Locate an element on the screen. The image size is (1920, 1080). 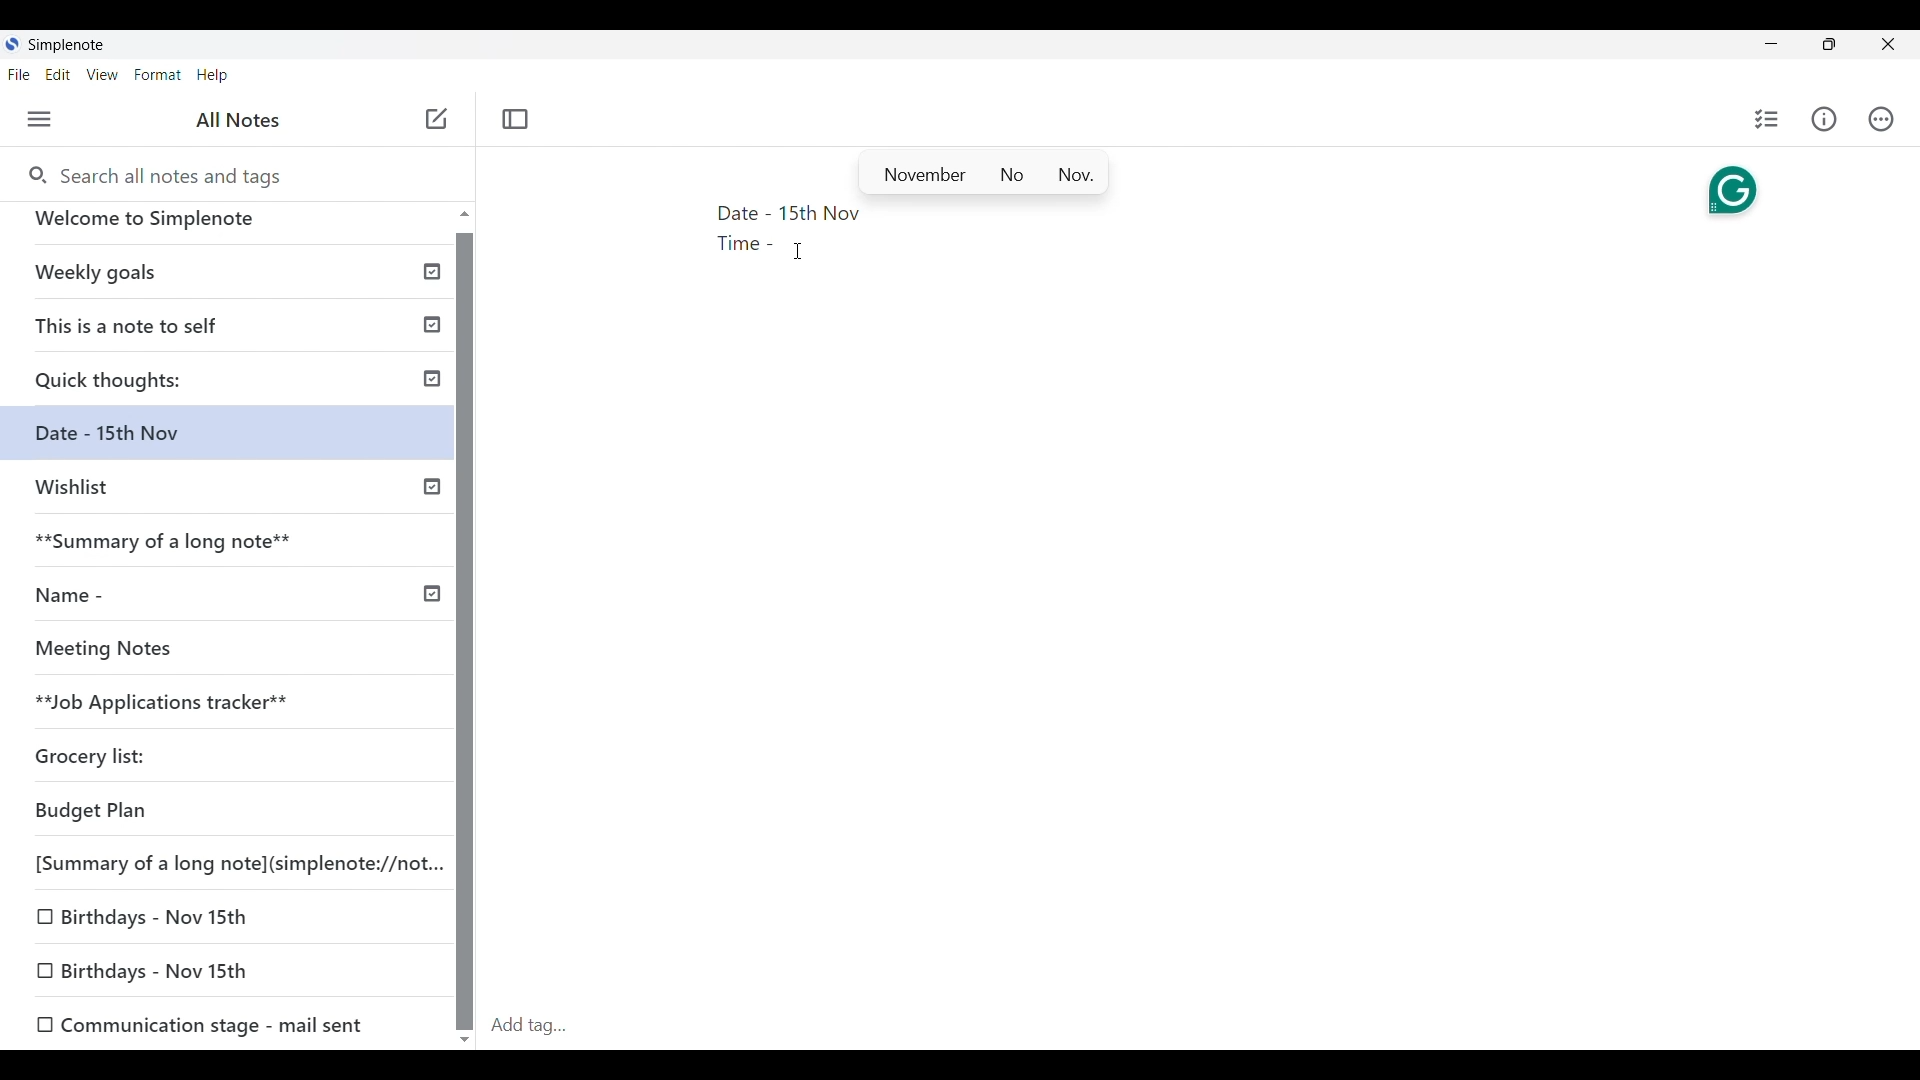
Software name is located at coordinates (66, 45).